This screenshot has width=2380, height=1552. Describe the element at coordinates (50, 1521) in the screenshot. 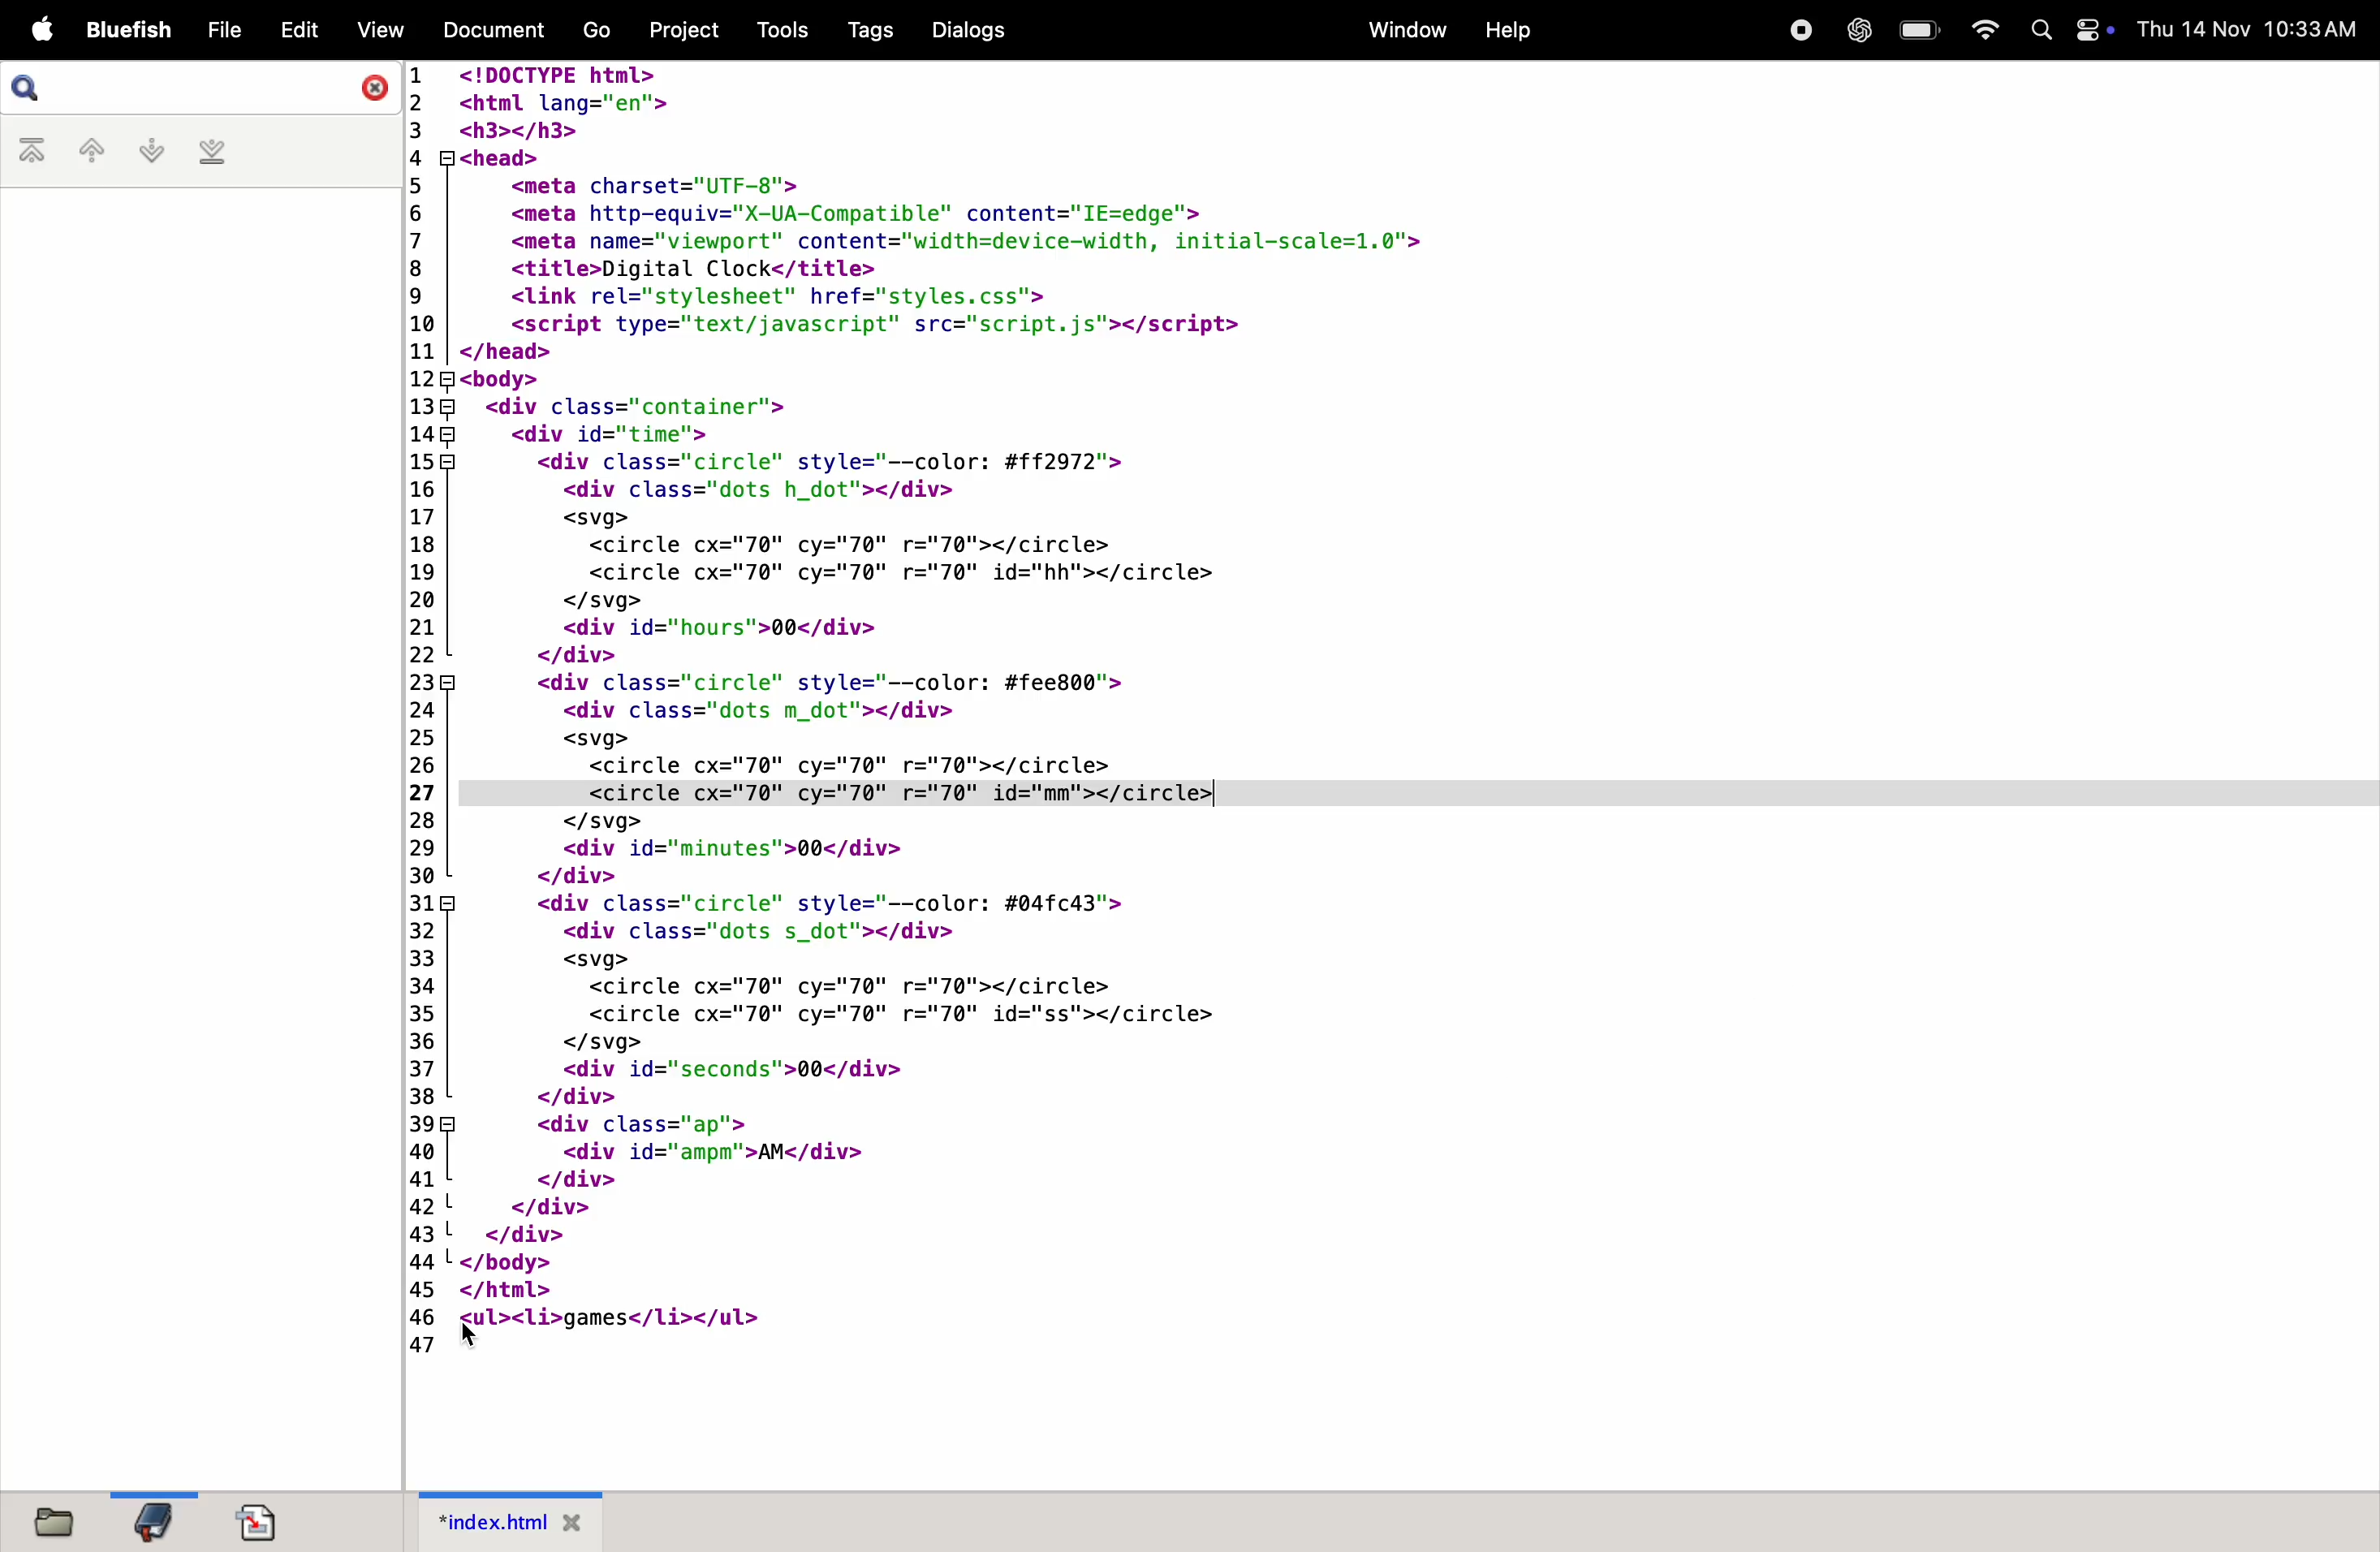

I see `file` at that location.